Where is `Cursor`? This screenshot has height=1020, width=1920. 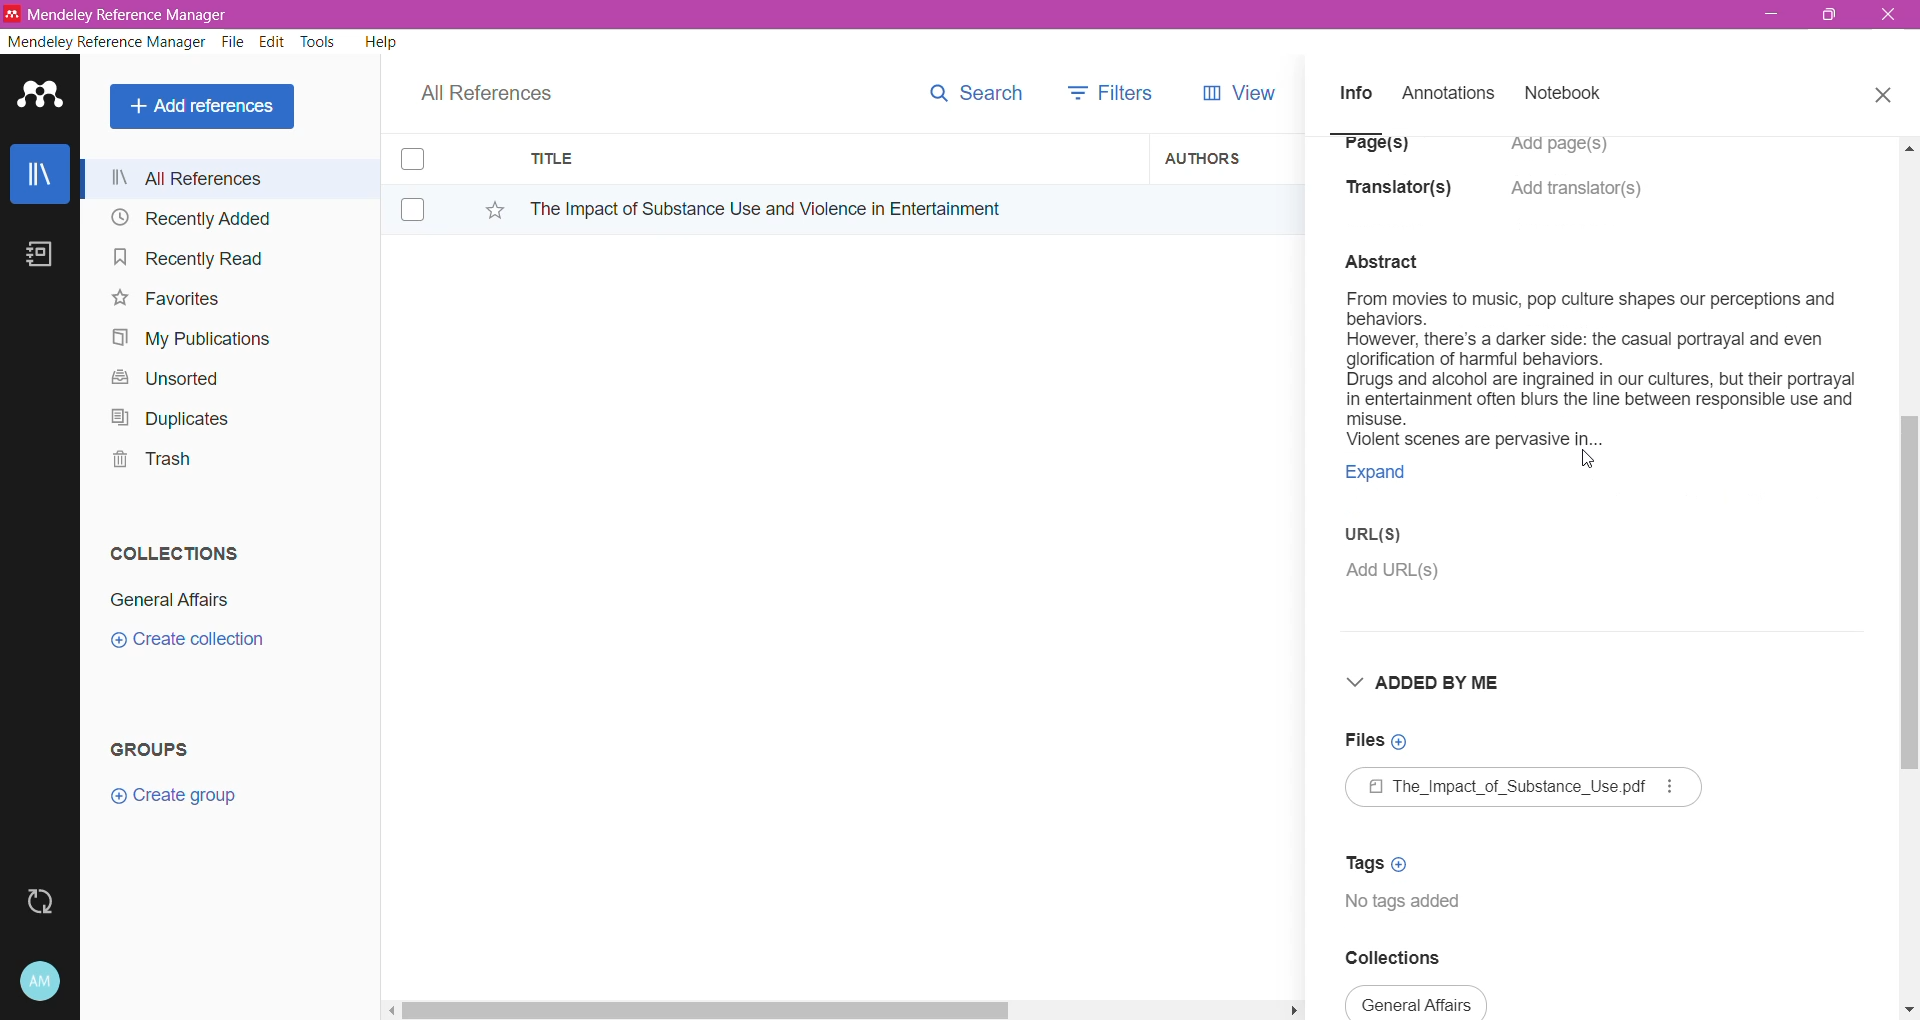 Cursor is located at coordinates (1584, 461).